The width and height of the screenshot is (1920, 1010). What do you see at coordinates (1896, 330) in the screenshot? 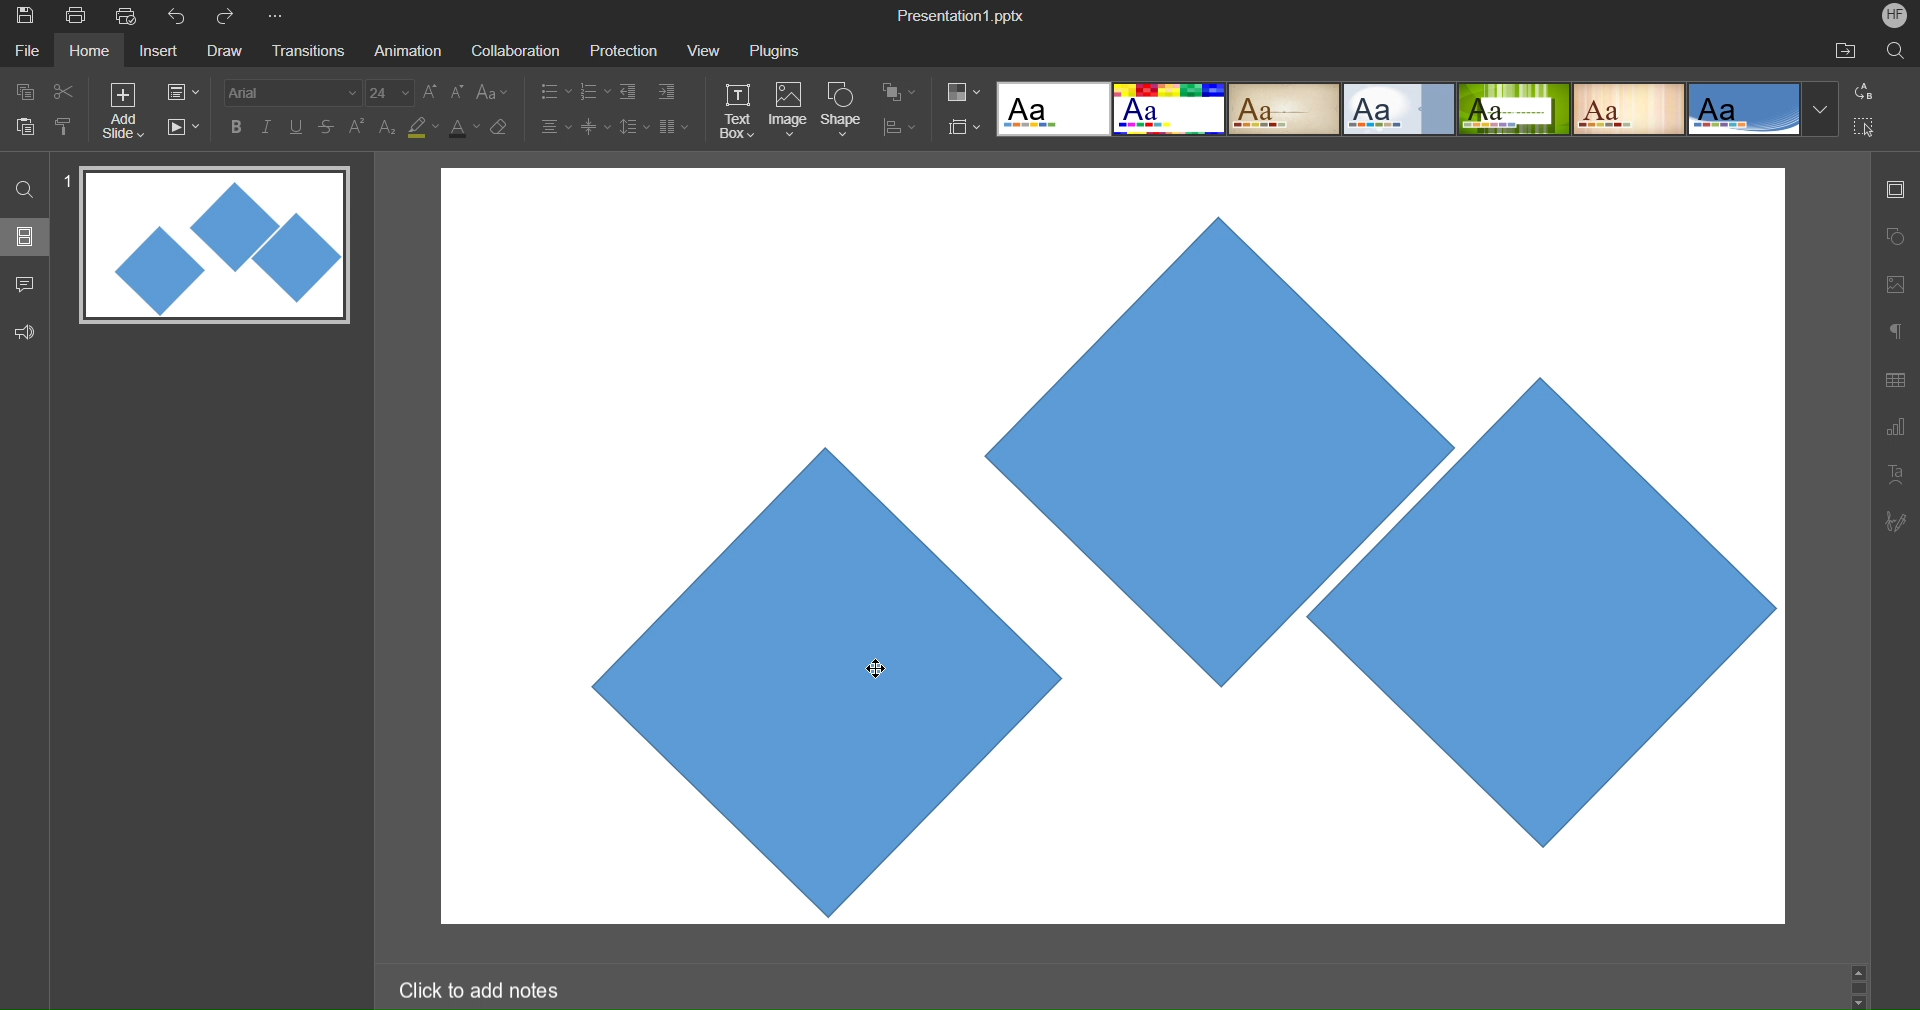
I see `Paragraph Settings` at bounding box center [1896, 330].